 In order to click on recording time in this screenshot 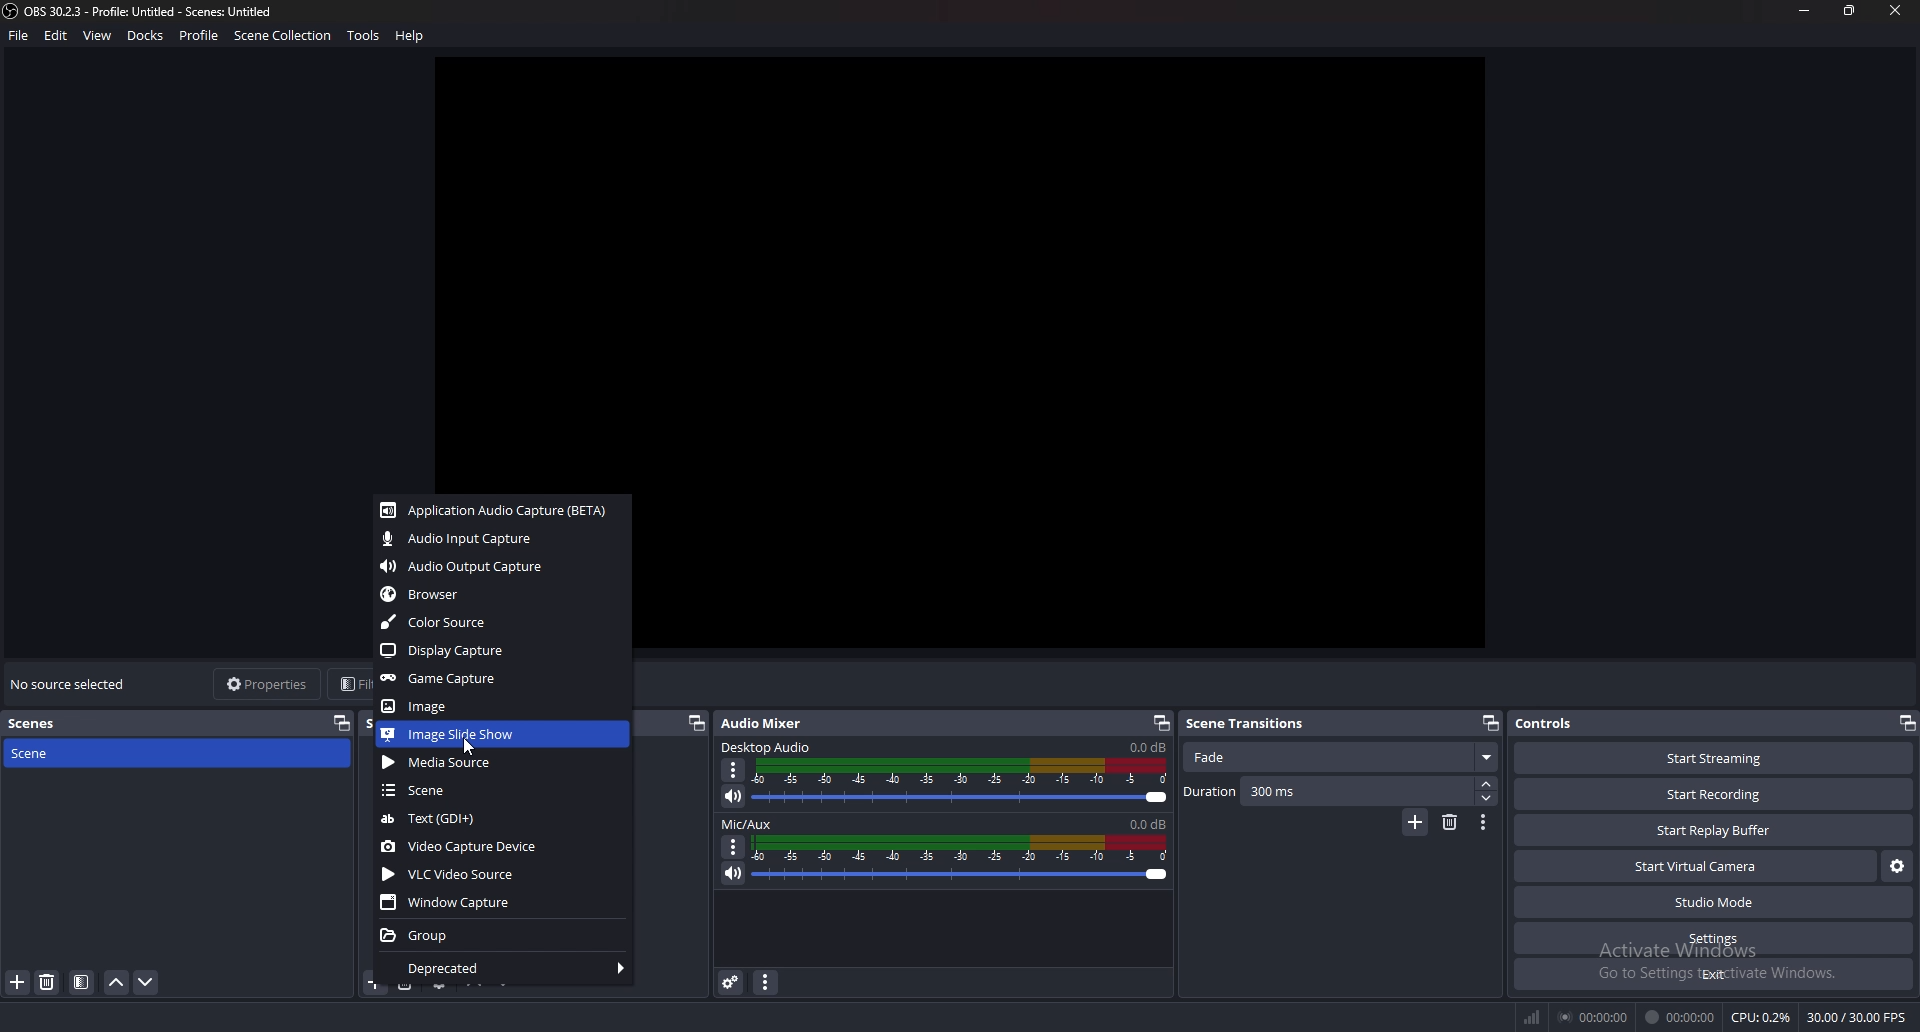, I will do `click(1682, 1015)`.